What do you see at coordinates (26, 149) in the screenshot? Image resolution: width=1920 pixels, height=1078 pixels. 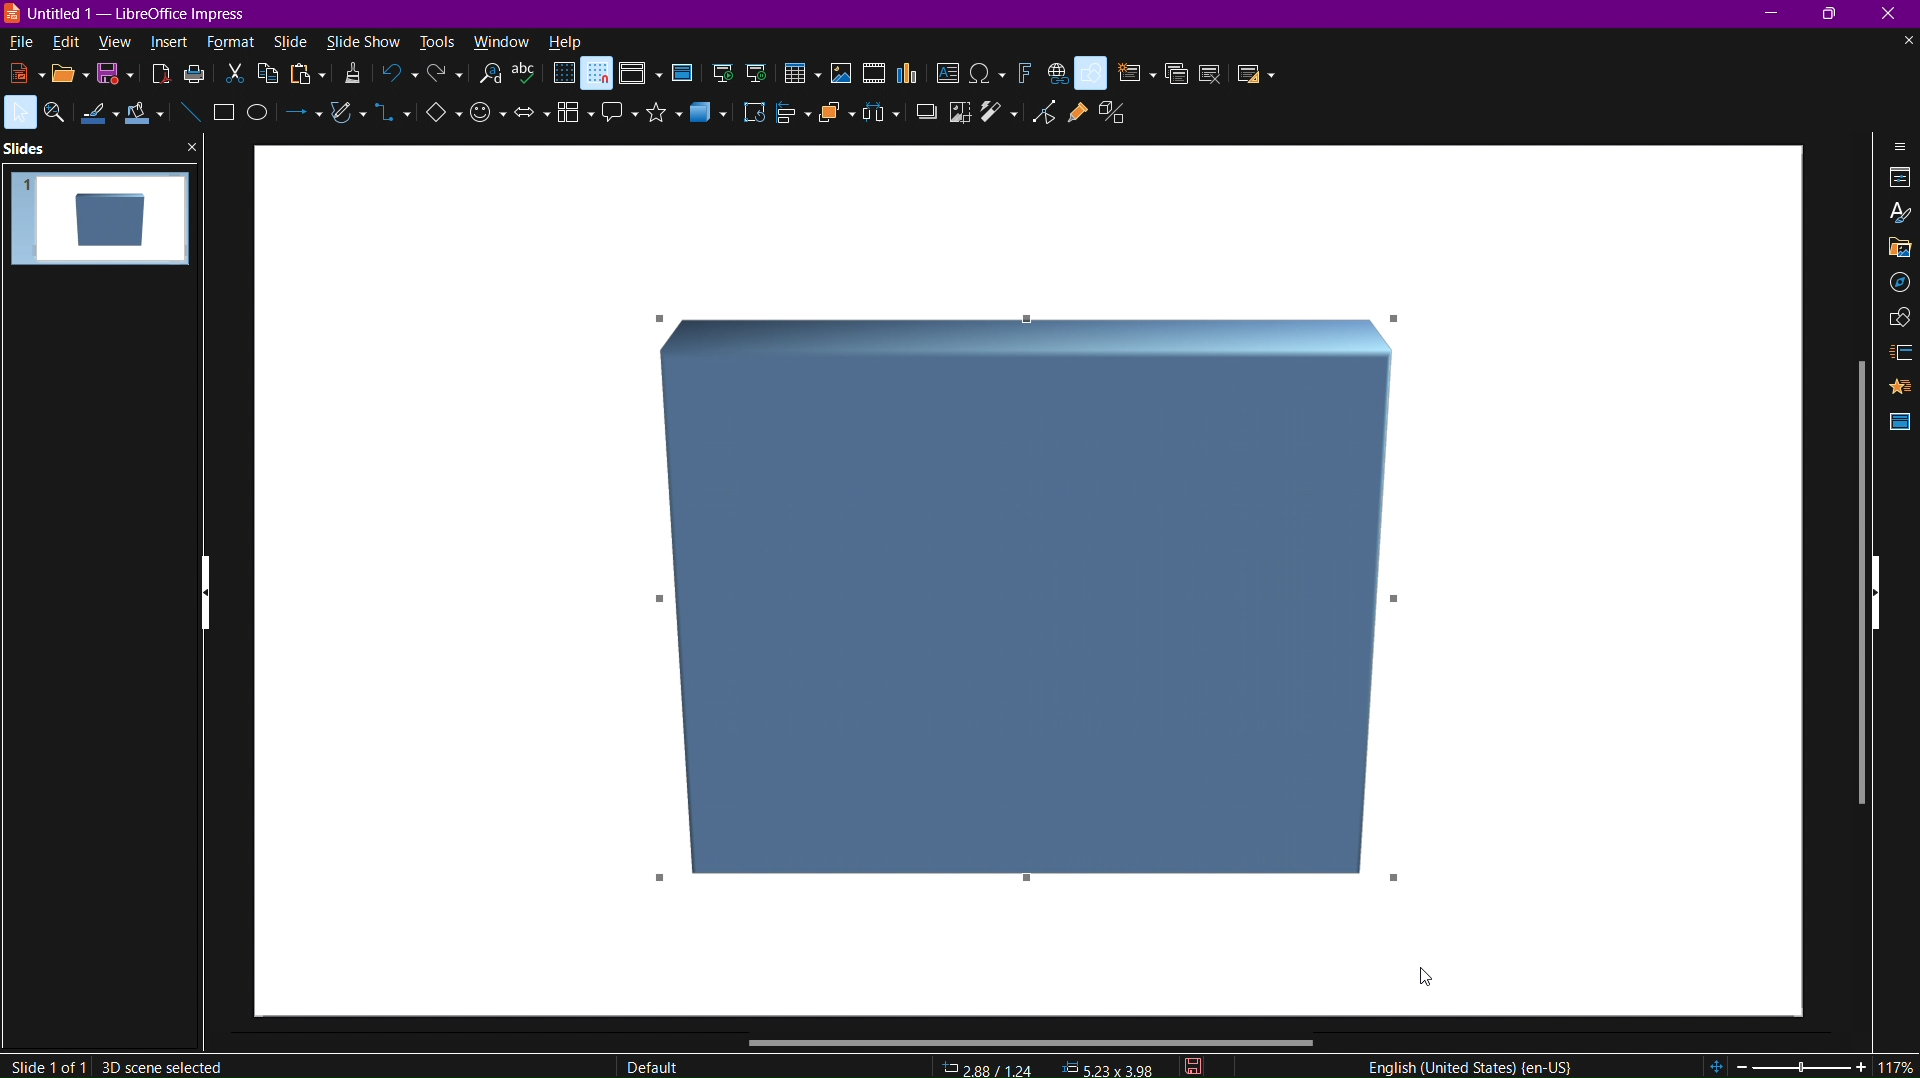 I see `Slides` at bounding box center [26, 149].